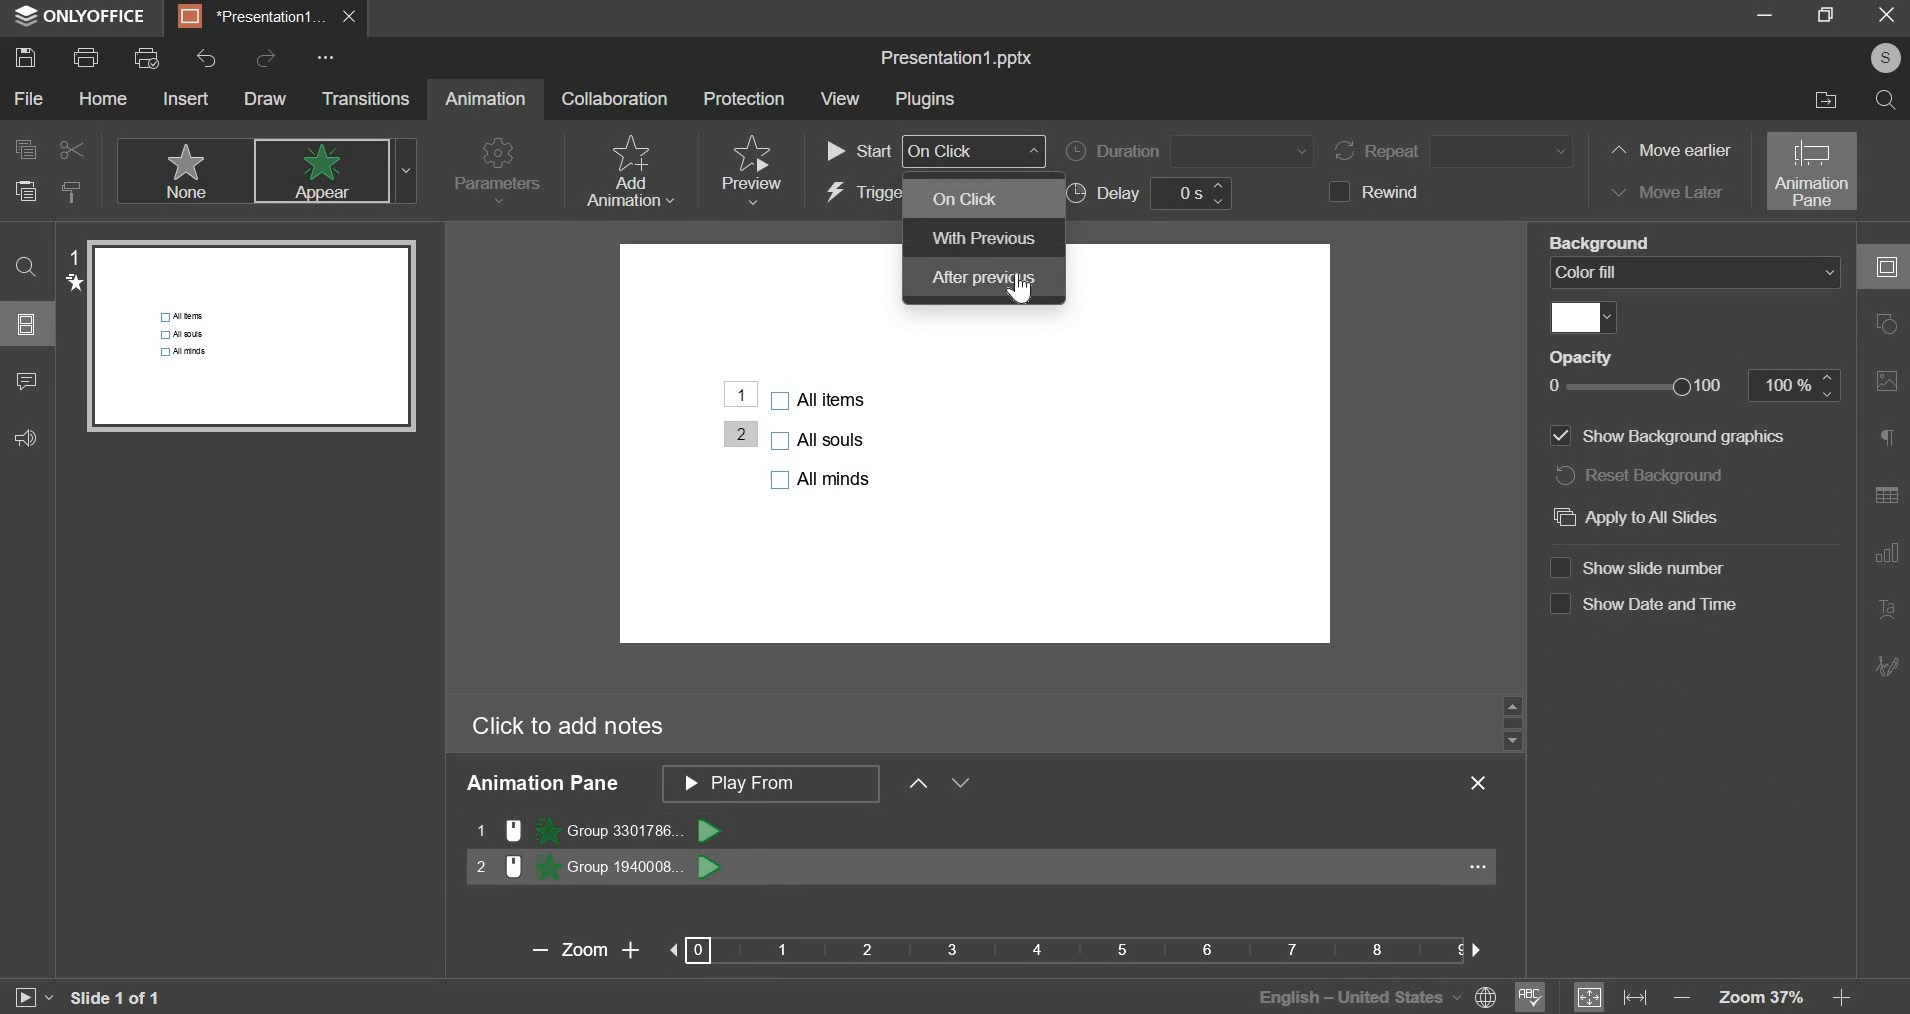  What do you see at coordinates (1643, 605) in the screenshot?
I see `show date and time` at bounding box center [1643, 605].